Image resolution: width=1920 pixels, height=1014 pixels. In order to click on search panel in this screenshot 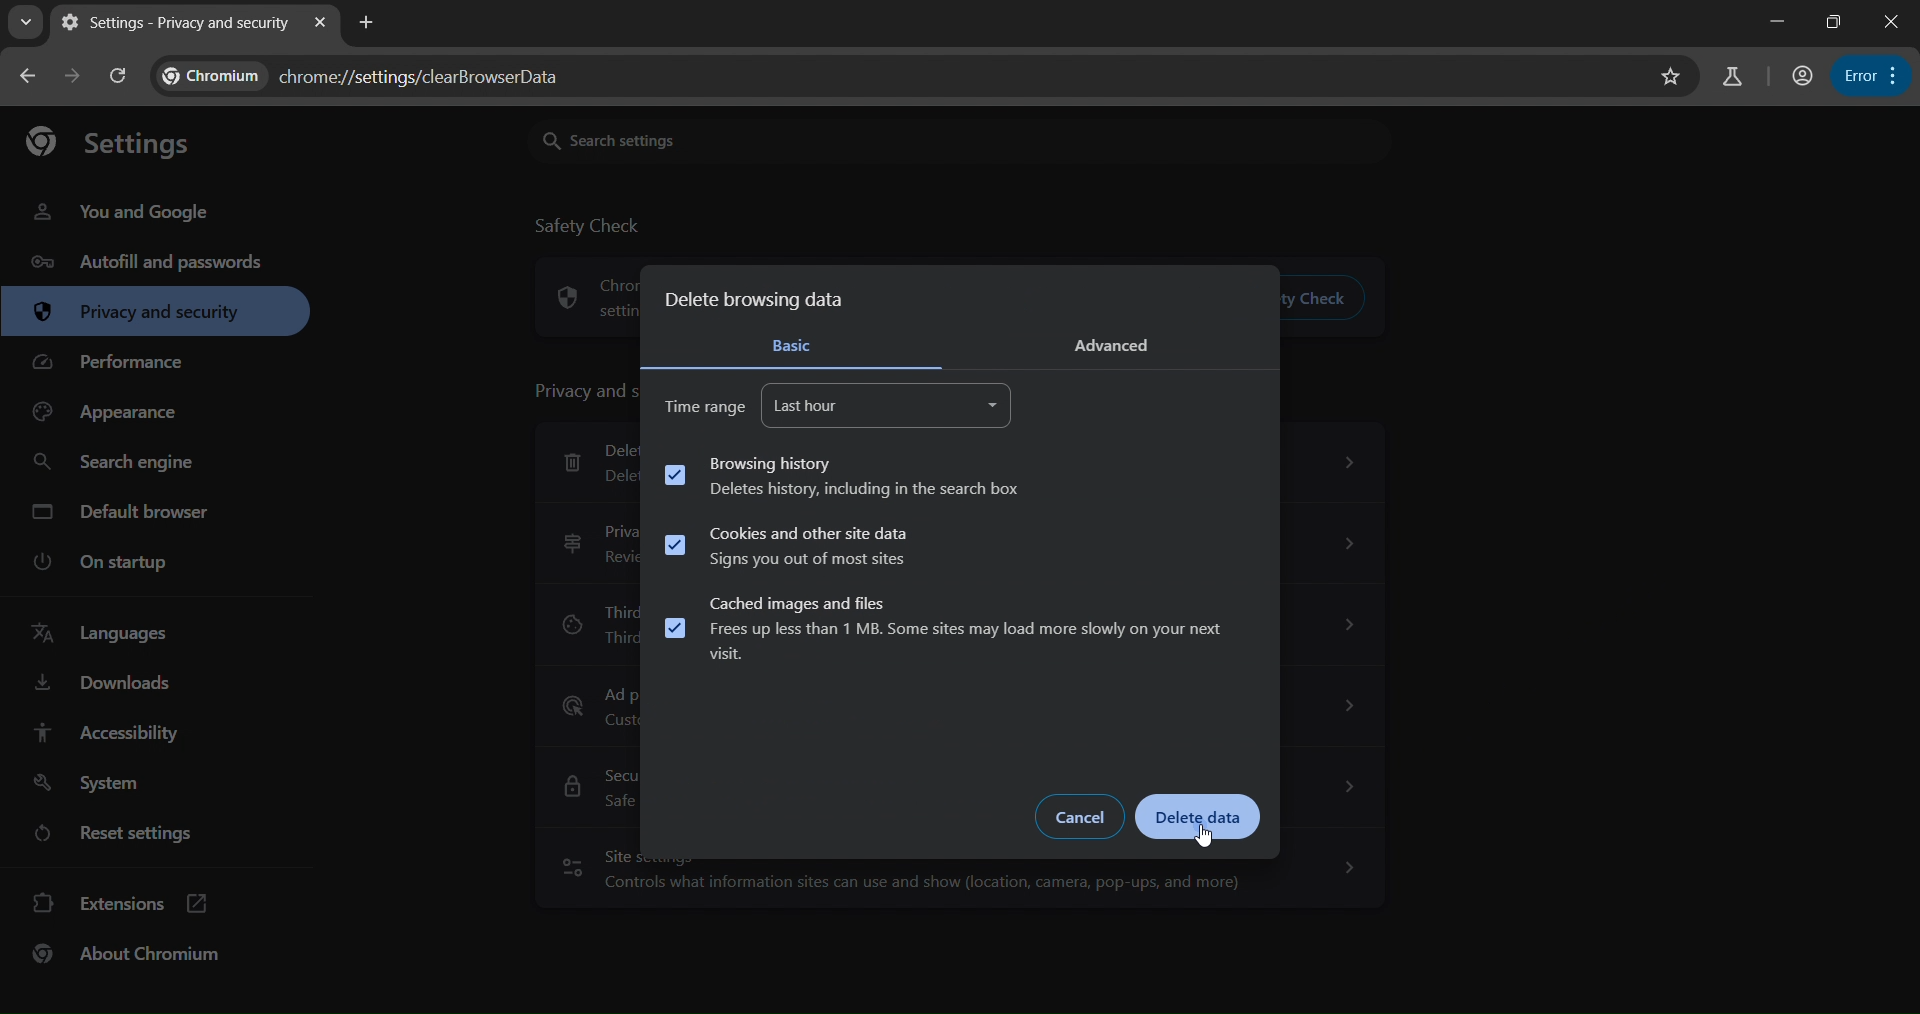, I will do `click(118, 75)`.